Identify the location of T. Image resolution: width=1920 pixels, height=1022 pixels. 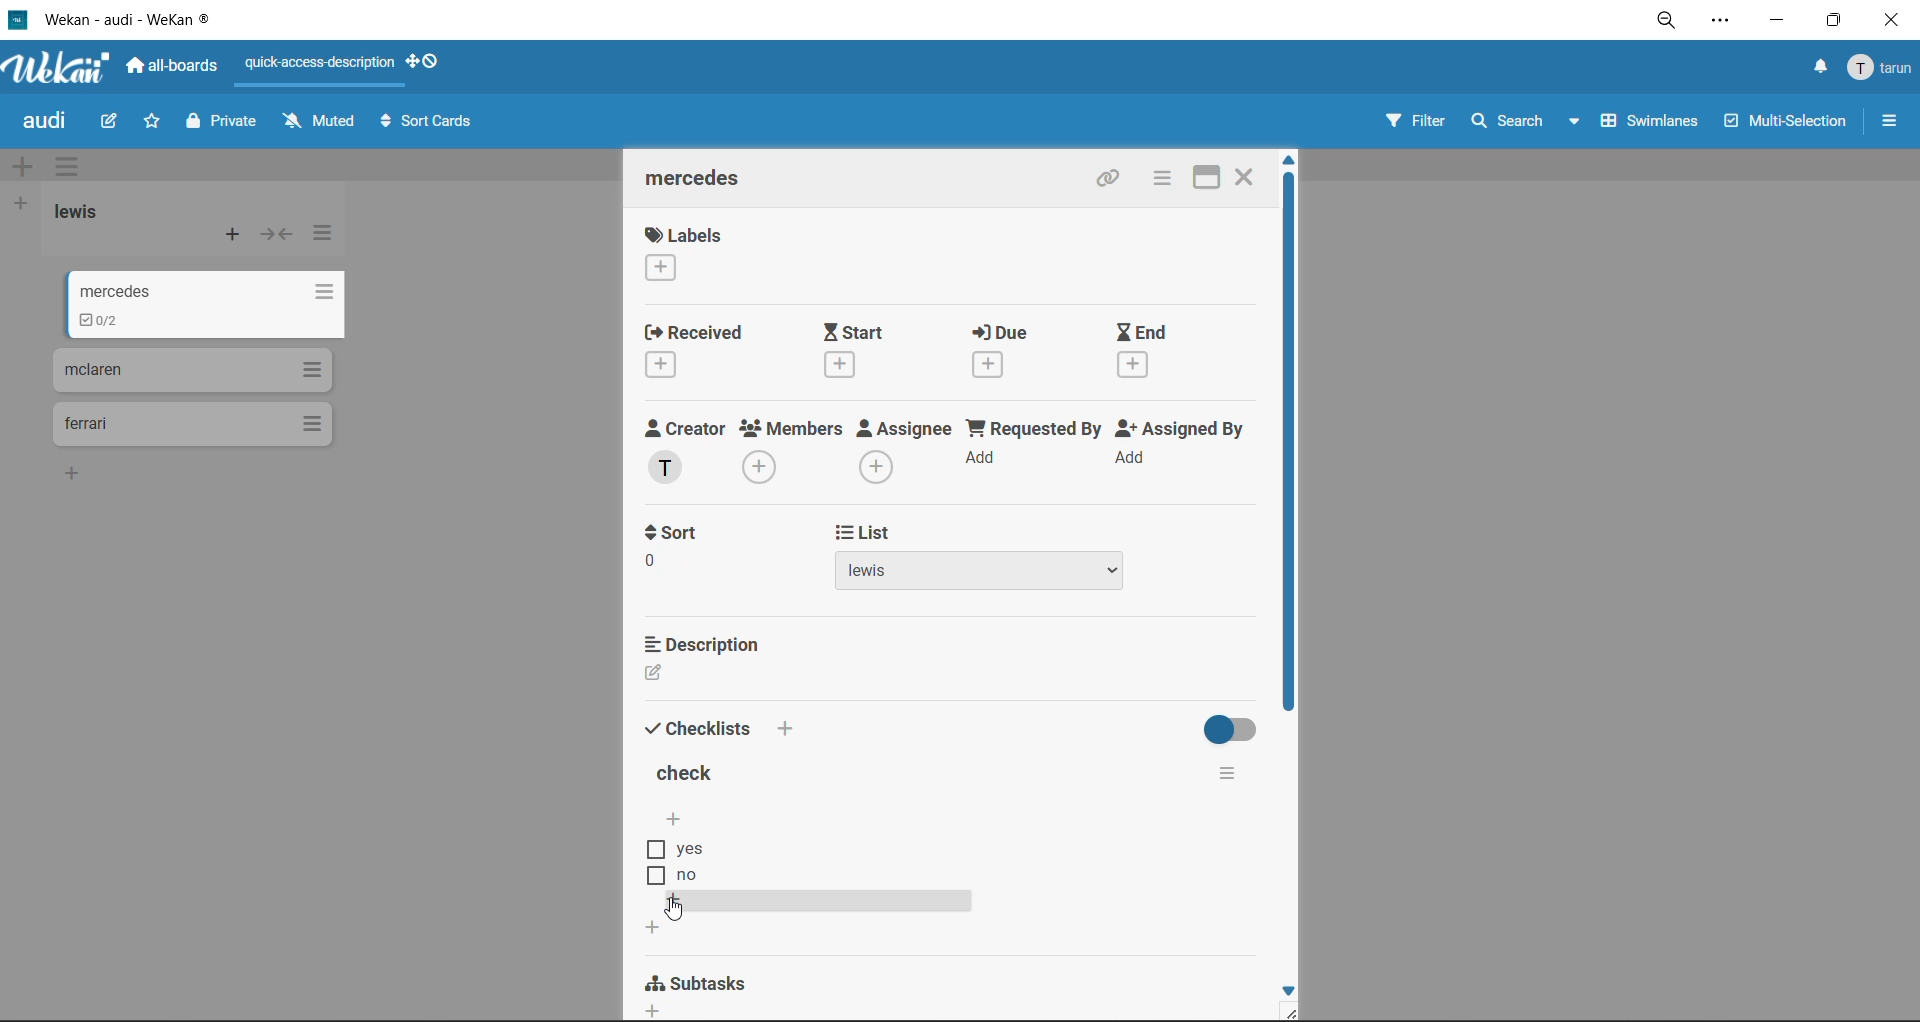
(666, 469).